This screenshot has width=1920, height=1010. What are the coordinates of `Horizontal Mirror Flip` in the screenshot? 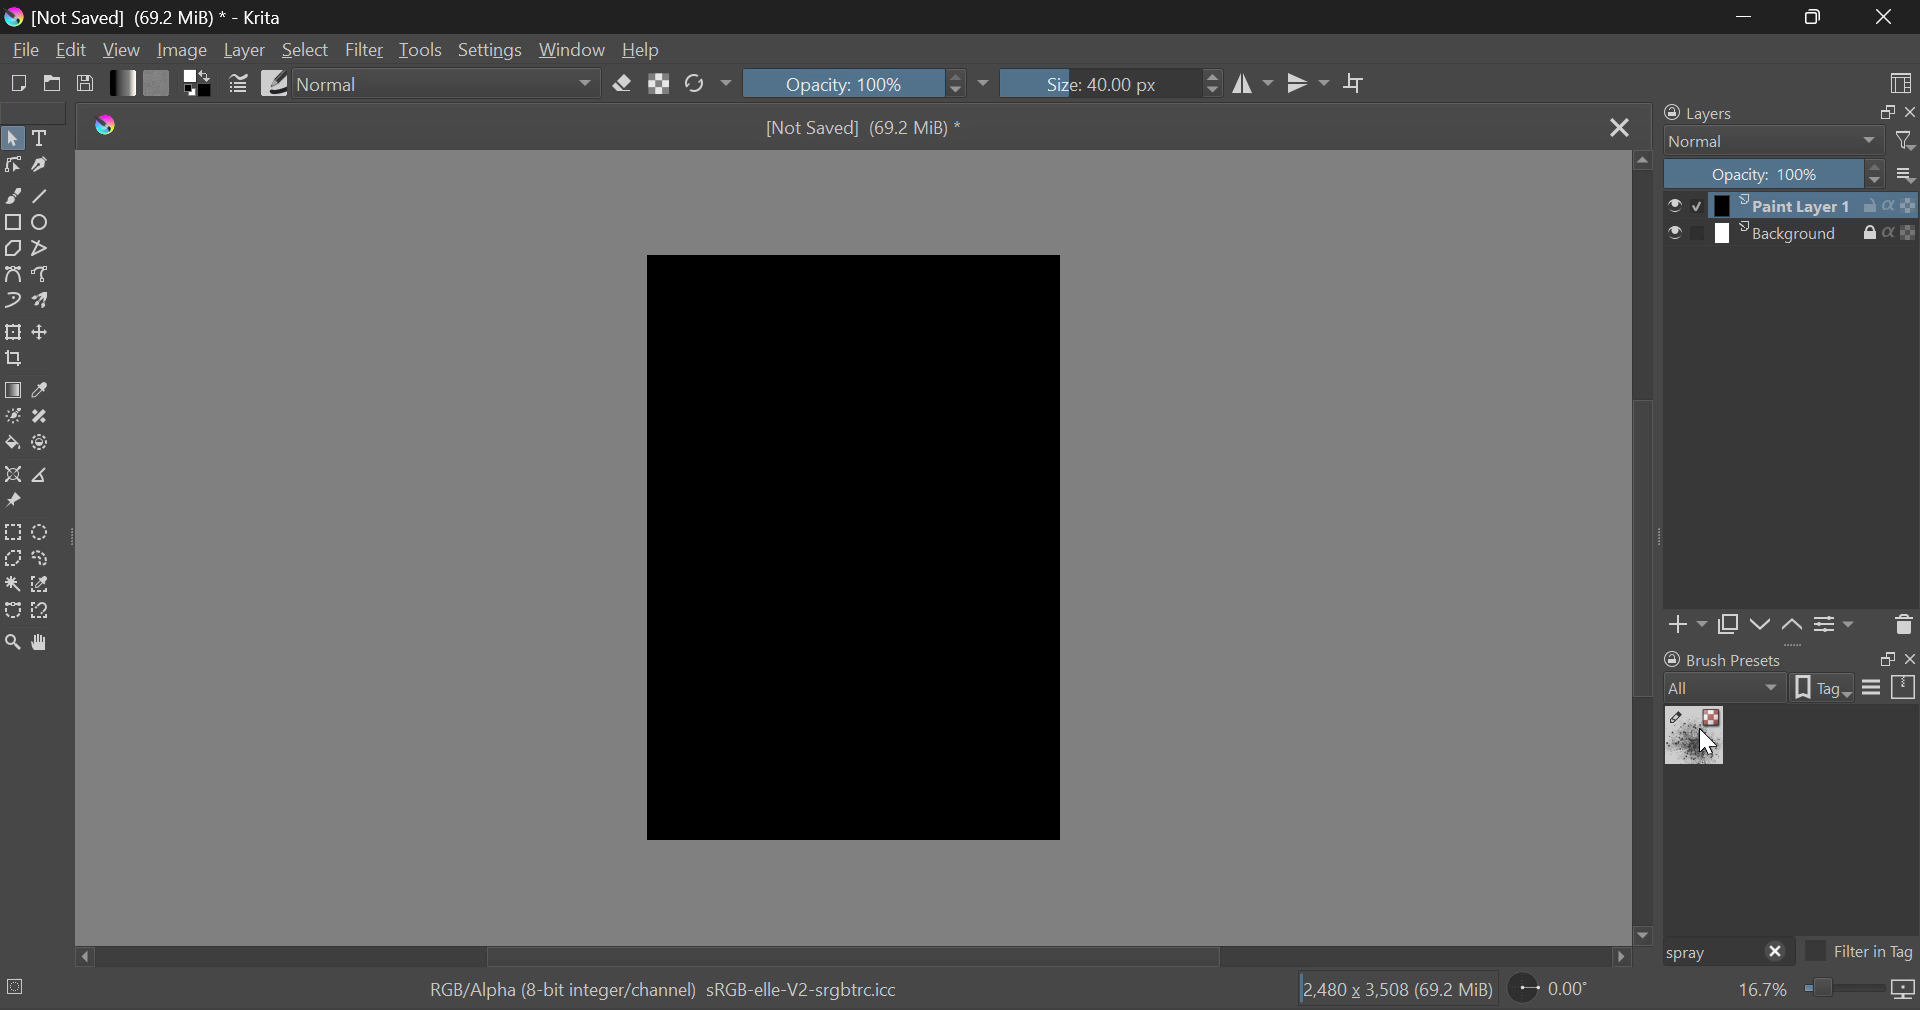 It's located at (1308, 83).